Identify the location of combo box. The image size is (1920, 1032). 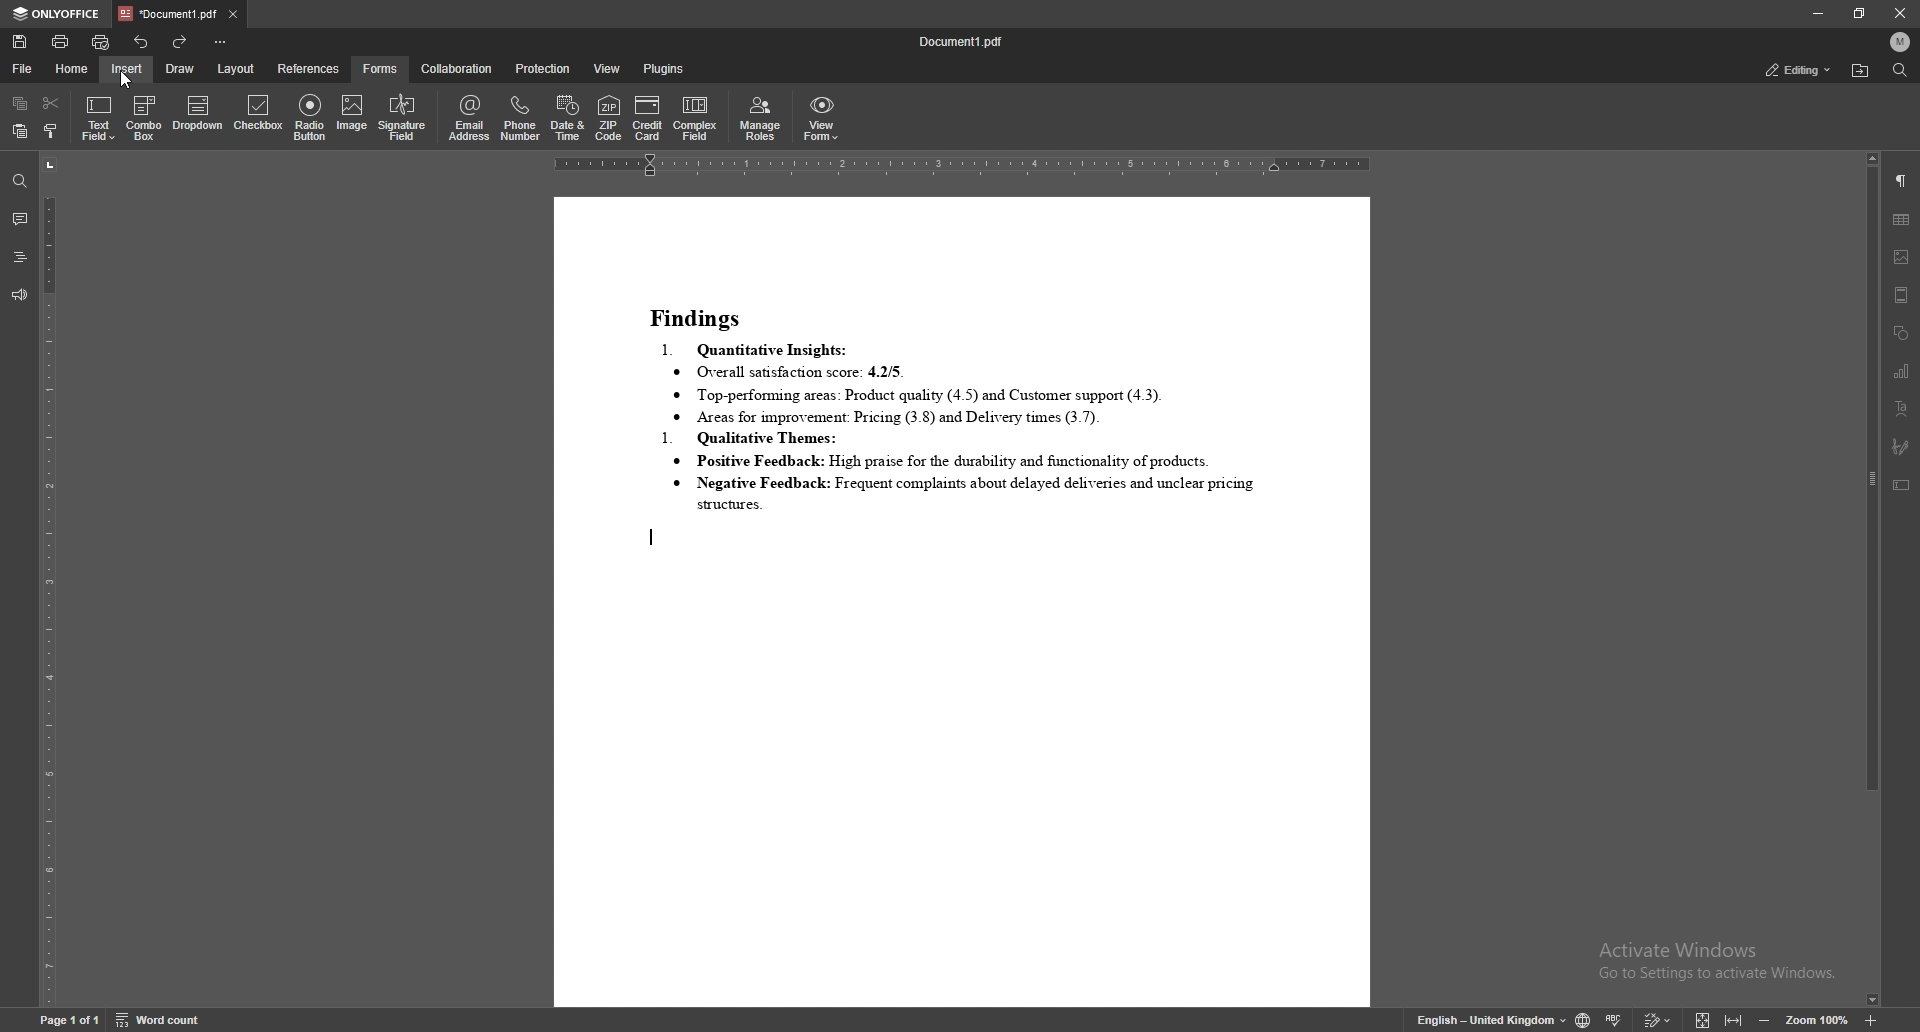
(143, 118).